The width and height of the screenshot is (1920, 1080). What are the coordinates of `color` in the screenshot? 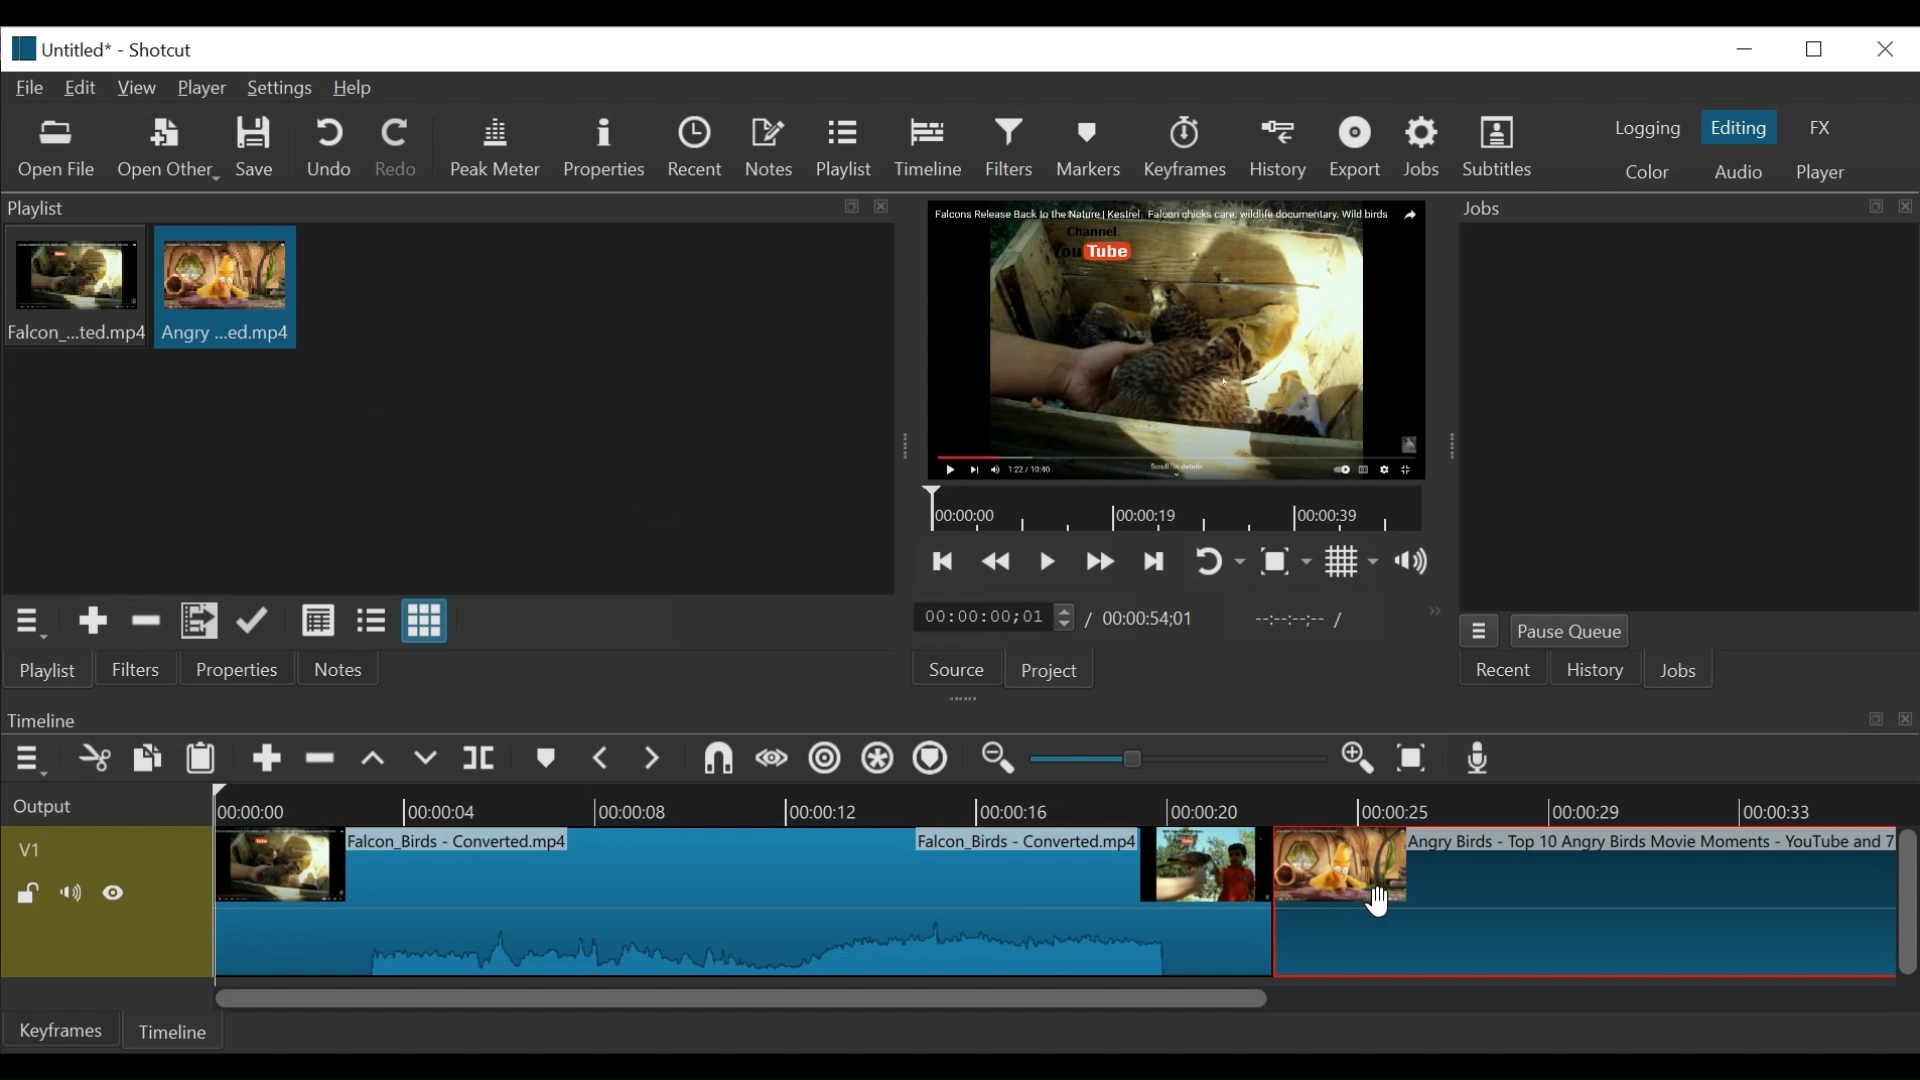 It's located at (1646, 174).